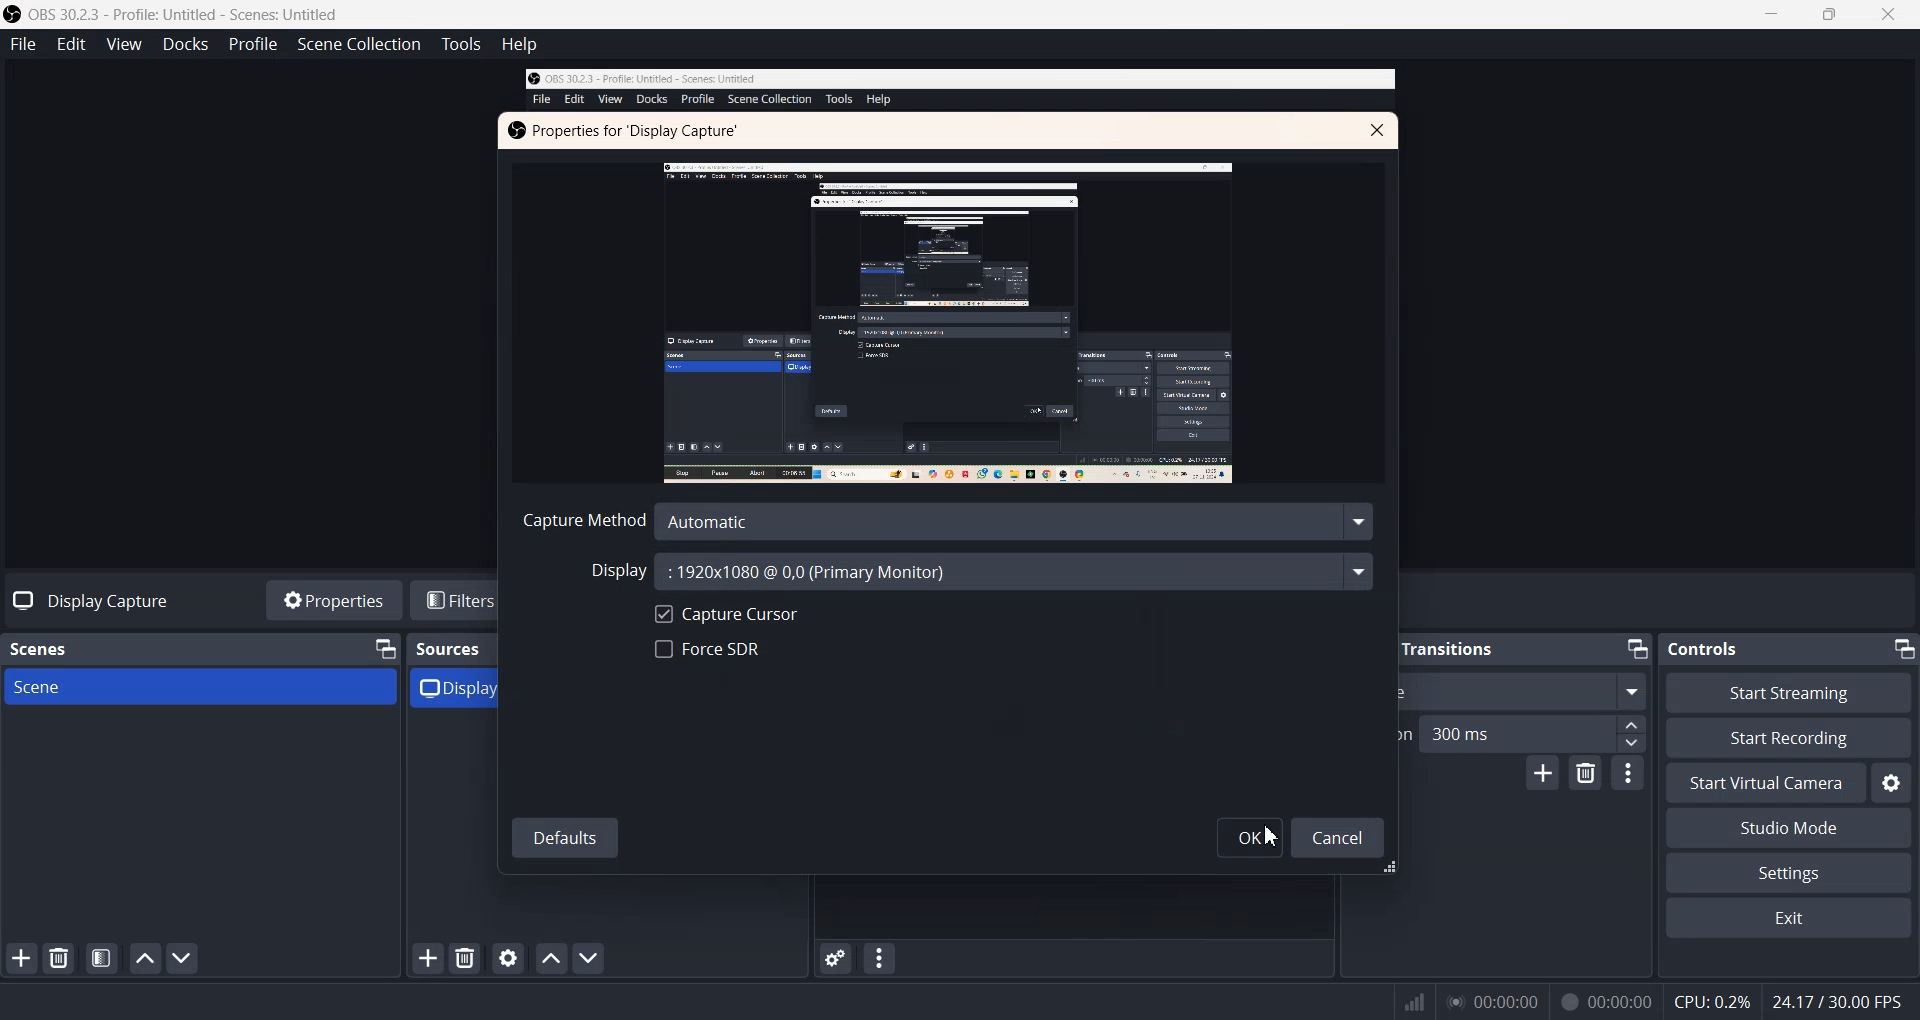 The image size is (1920, 1020). I want to click on ® OBS 30.2.3 - Profile: Untitled - Scenes: Untitled, so click(188, 14).